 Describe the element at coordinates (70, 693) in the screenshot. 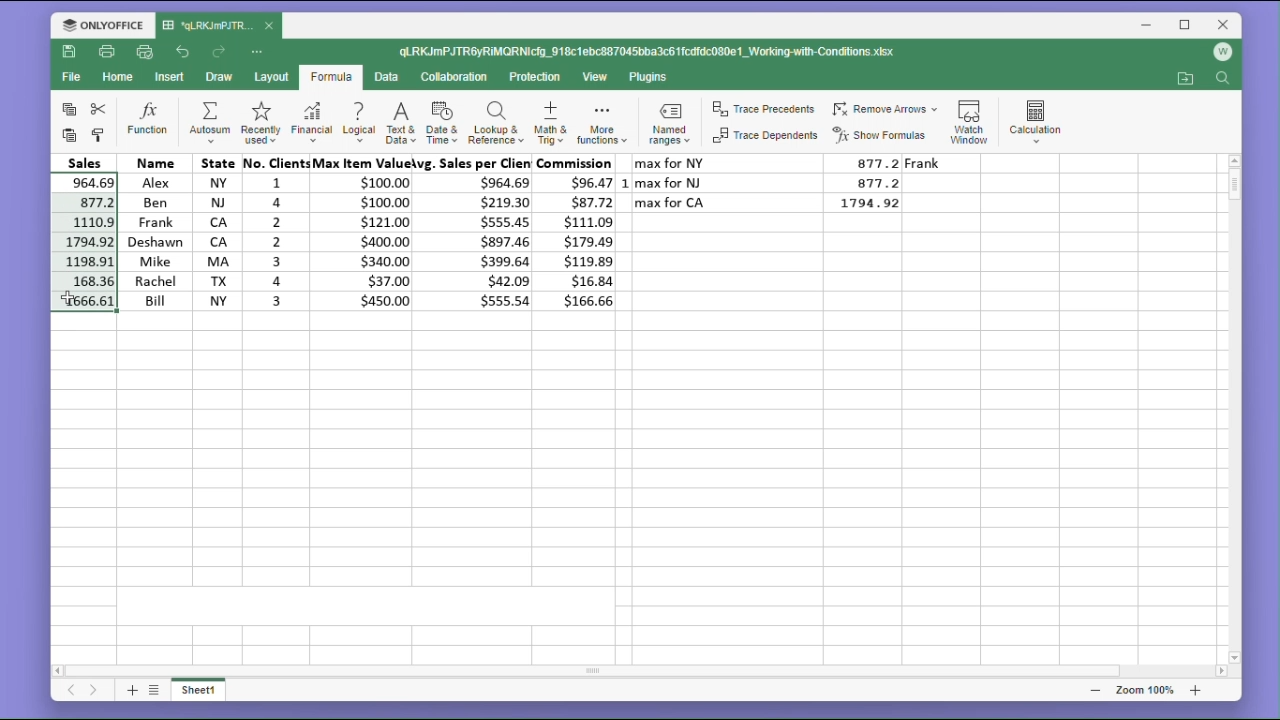

I see `previous sheet` at that location.